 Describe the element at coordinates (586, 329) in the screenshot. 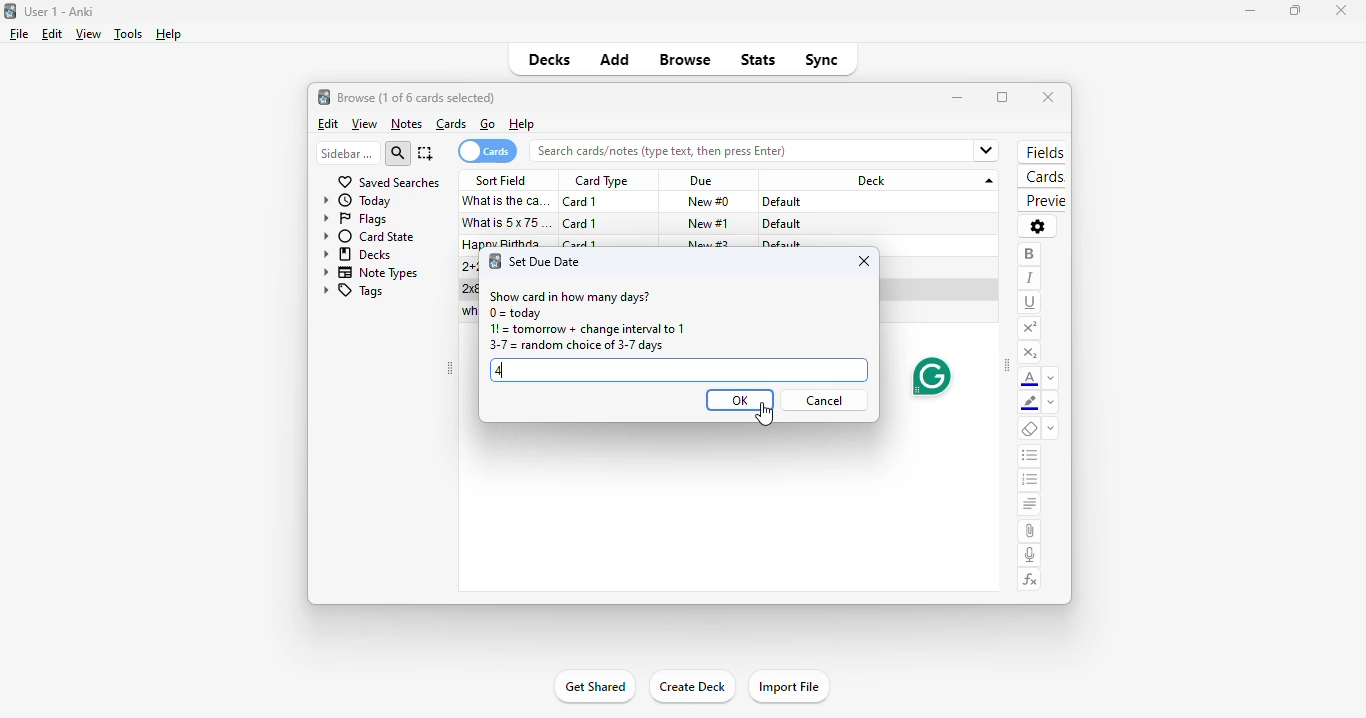

I see `1! = tomorrow + change interval to 1` at that location.